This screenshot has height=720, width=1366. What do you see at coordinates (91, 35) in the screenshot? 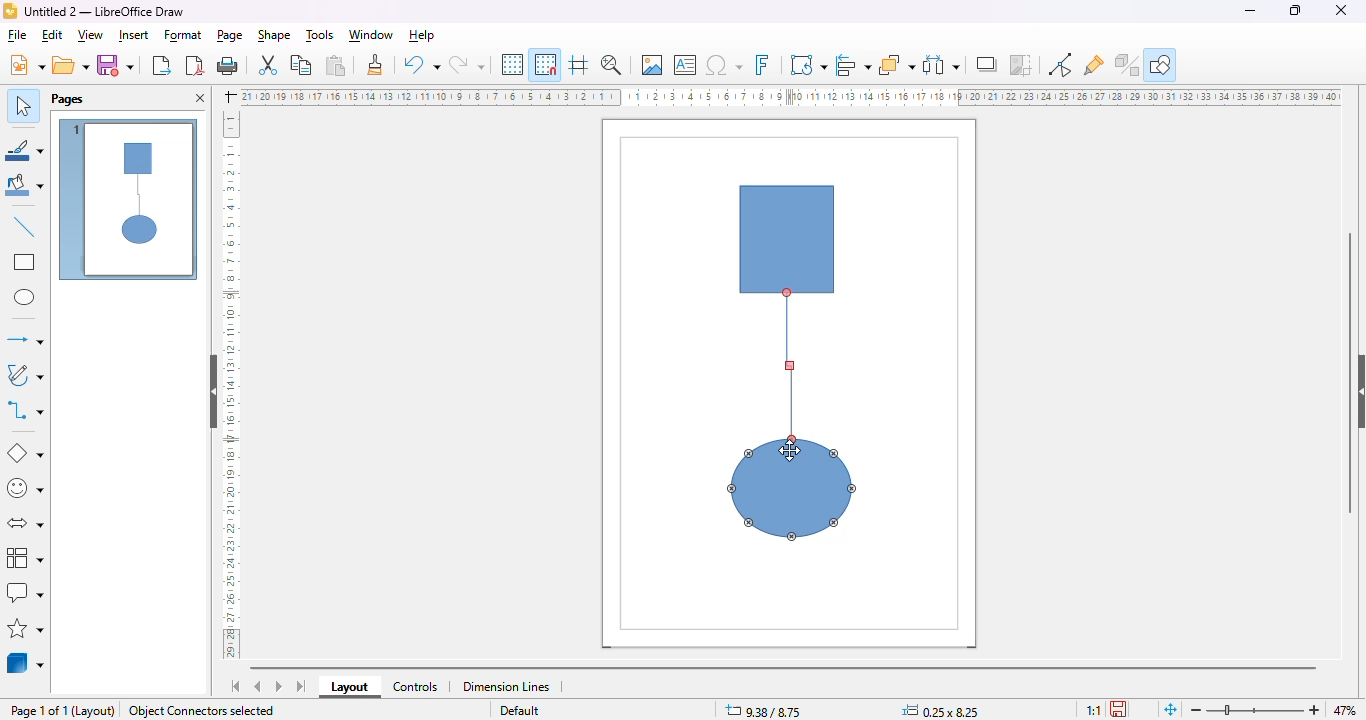
I see `view` at bounding box center [91, 35].